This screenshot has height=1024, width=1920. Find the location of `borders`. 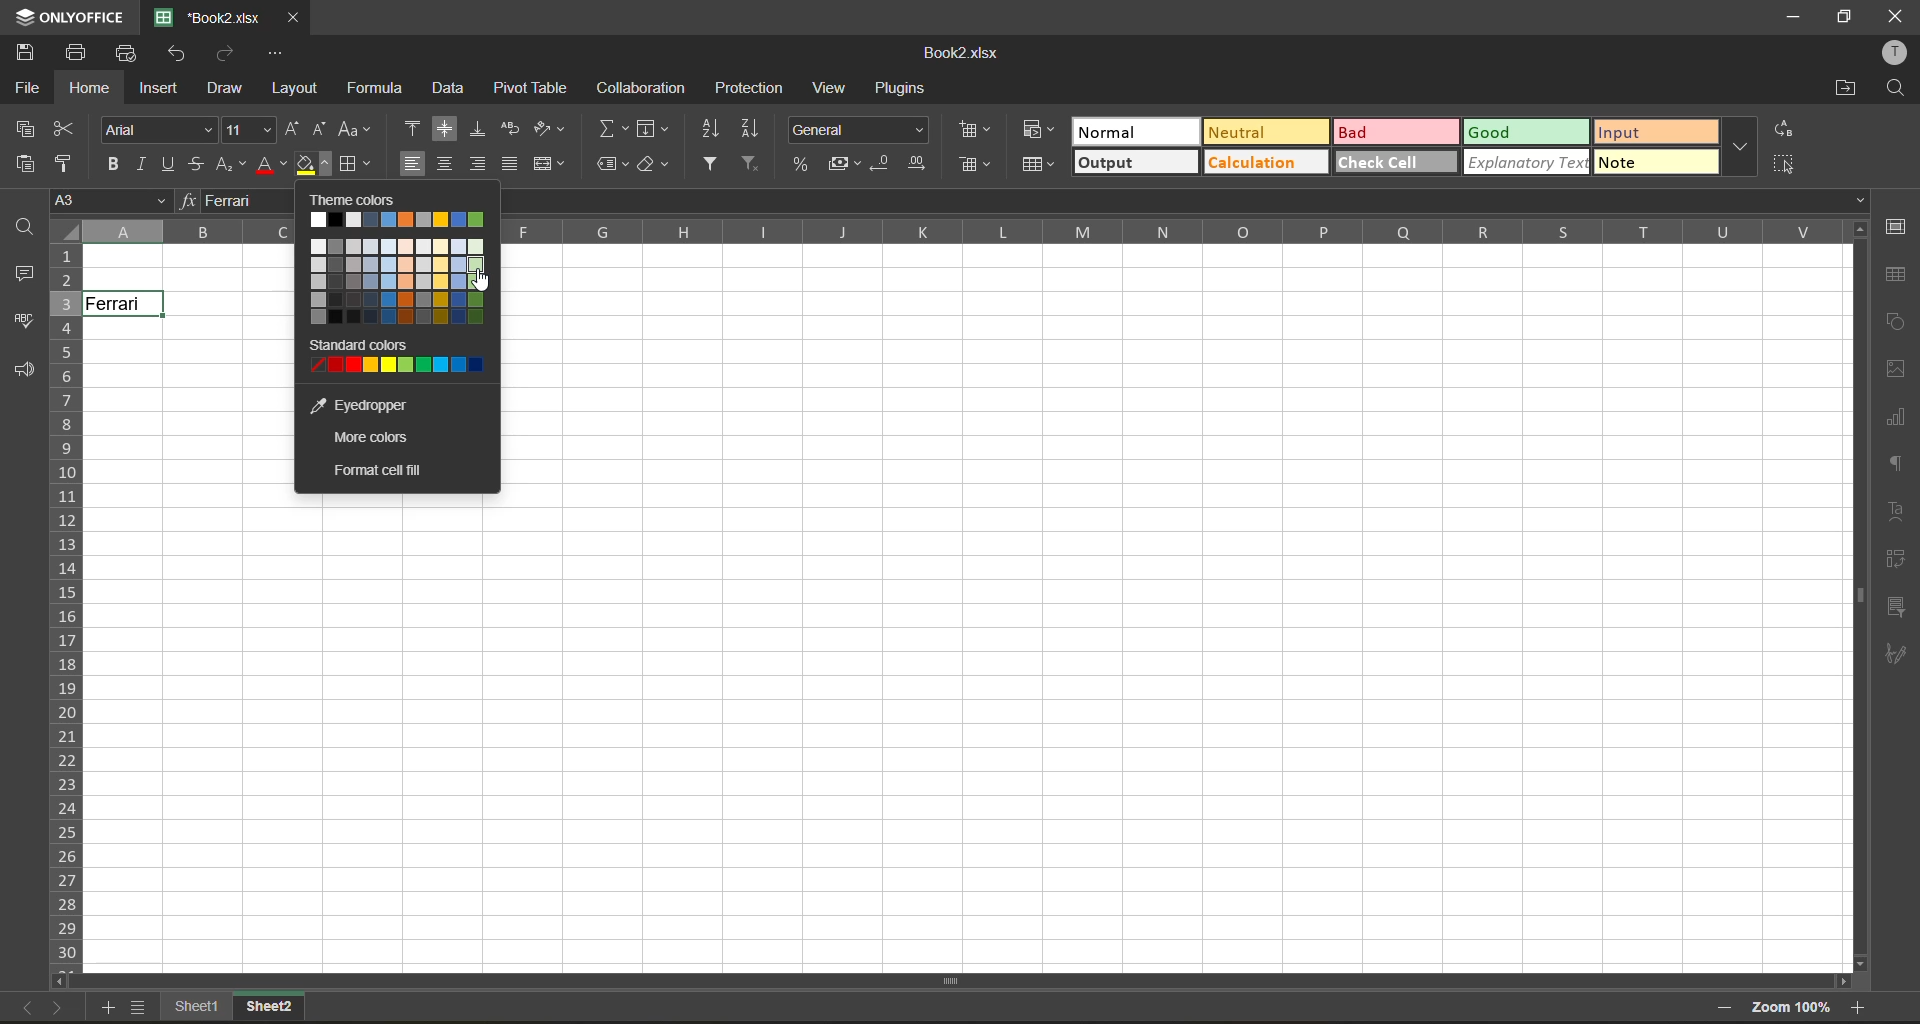

borders is located at coordinates (357, 165).